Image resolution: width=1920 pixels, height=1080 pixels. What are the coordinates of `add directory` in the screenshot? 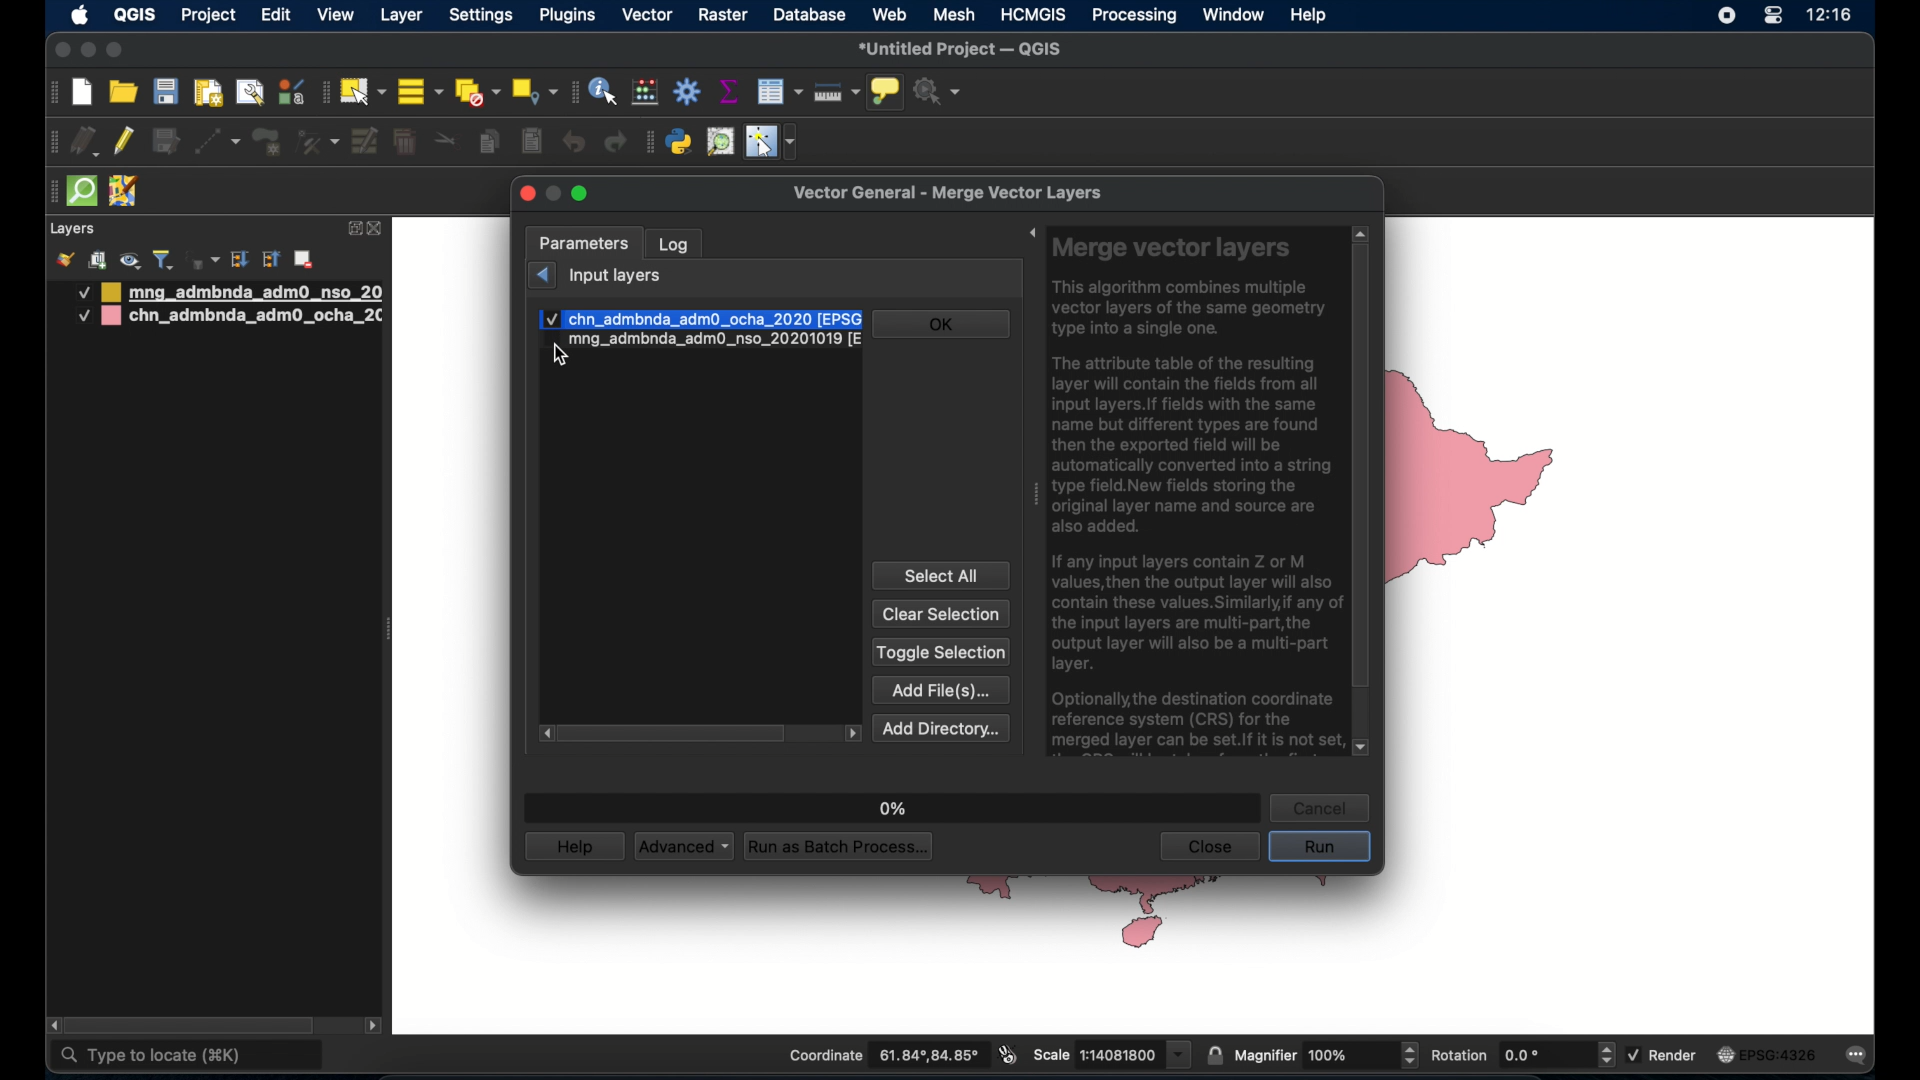 It's located at (942, 728).